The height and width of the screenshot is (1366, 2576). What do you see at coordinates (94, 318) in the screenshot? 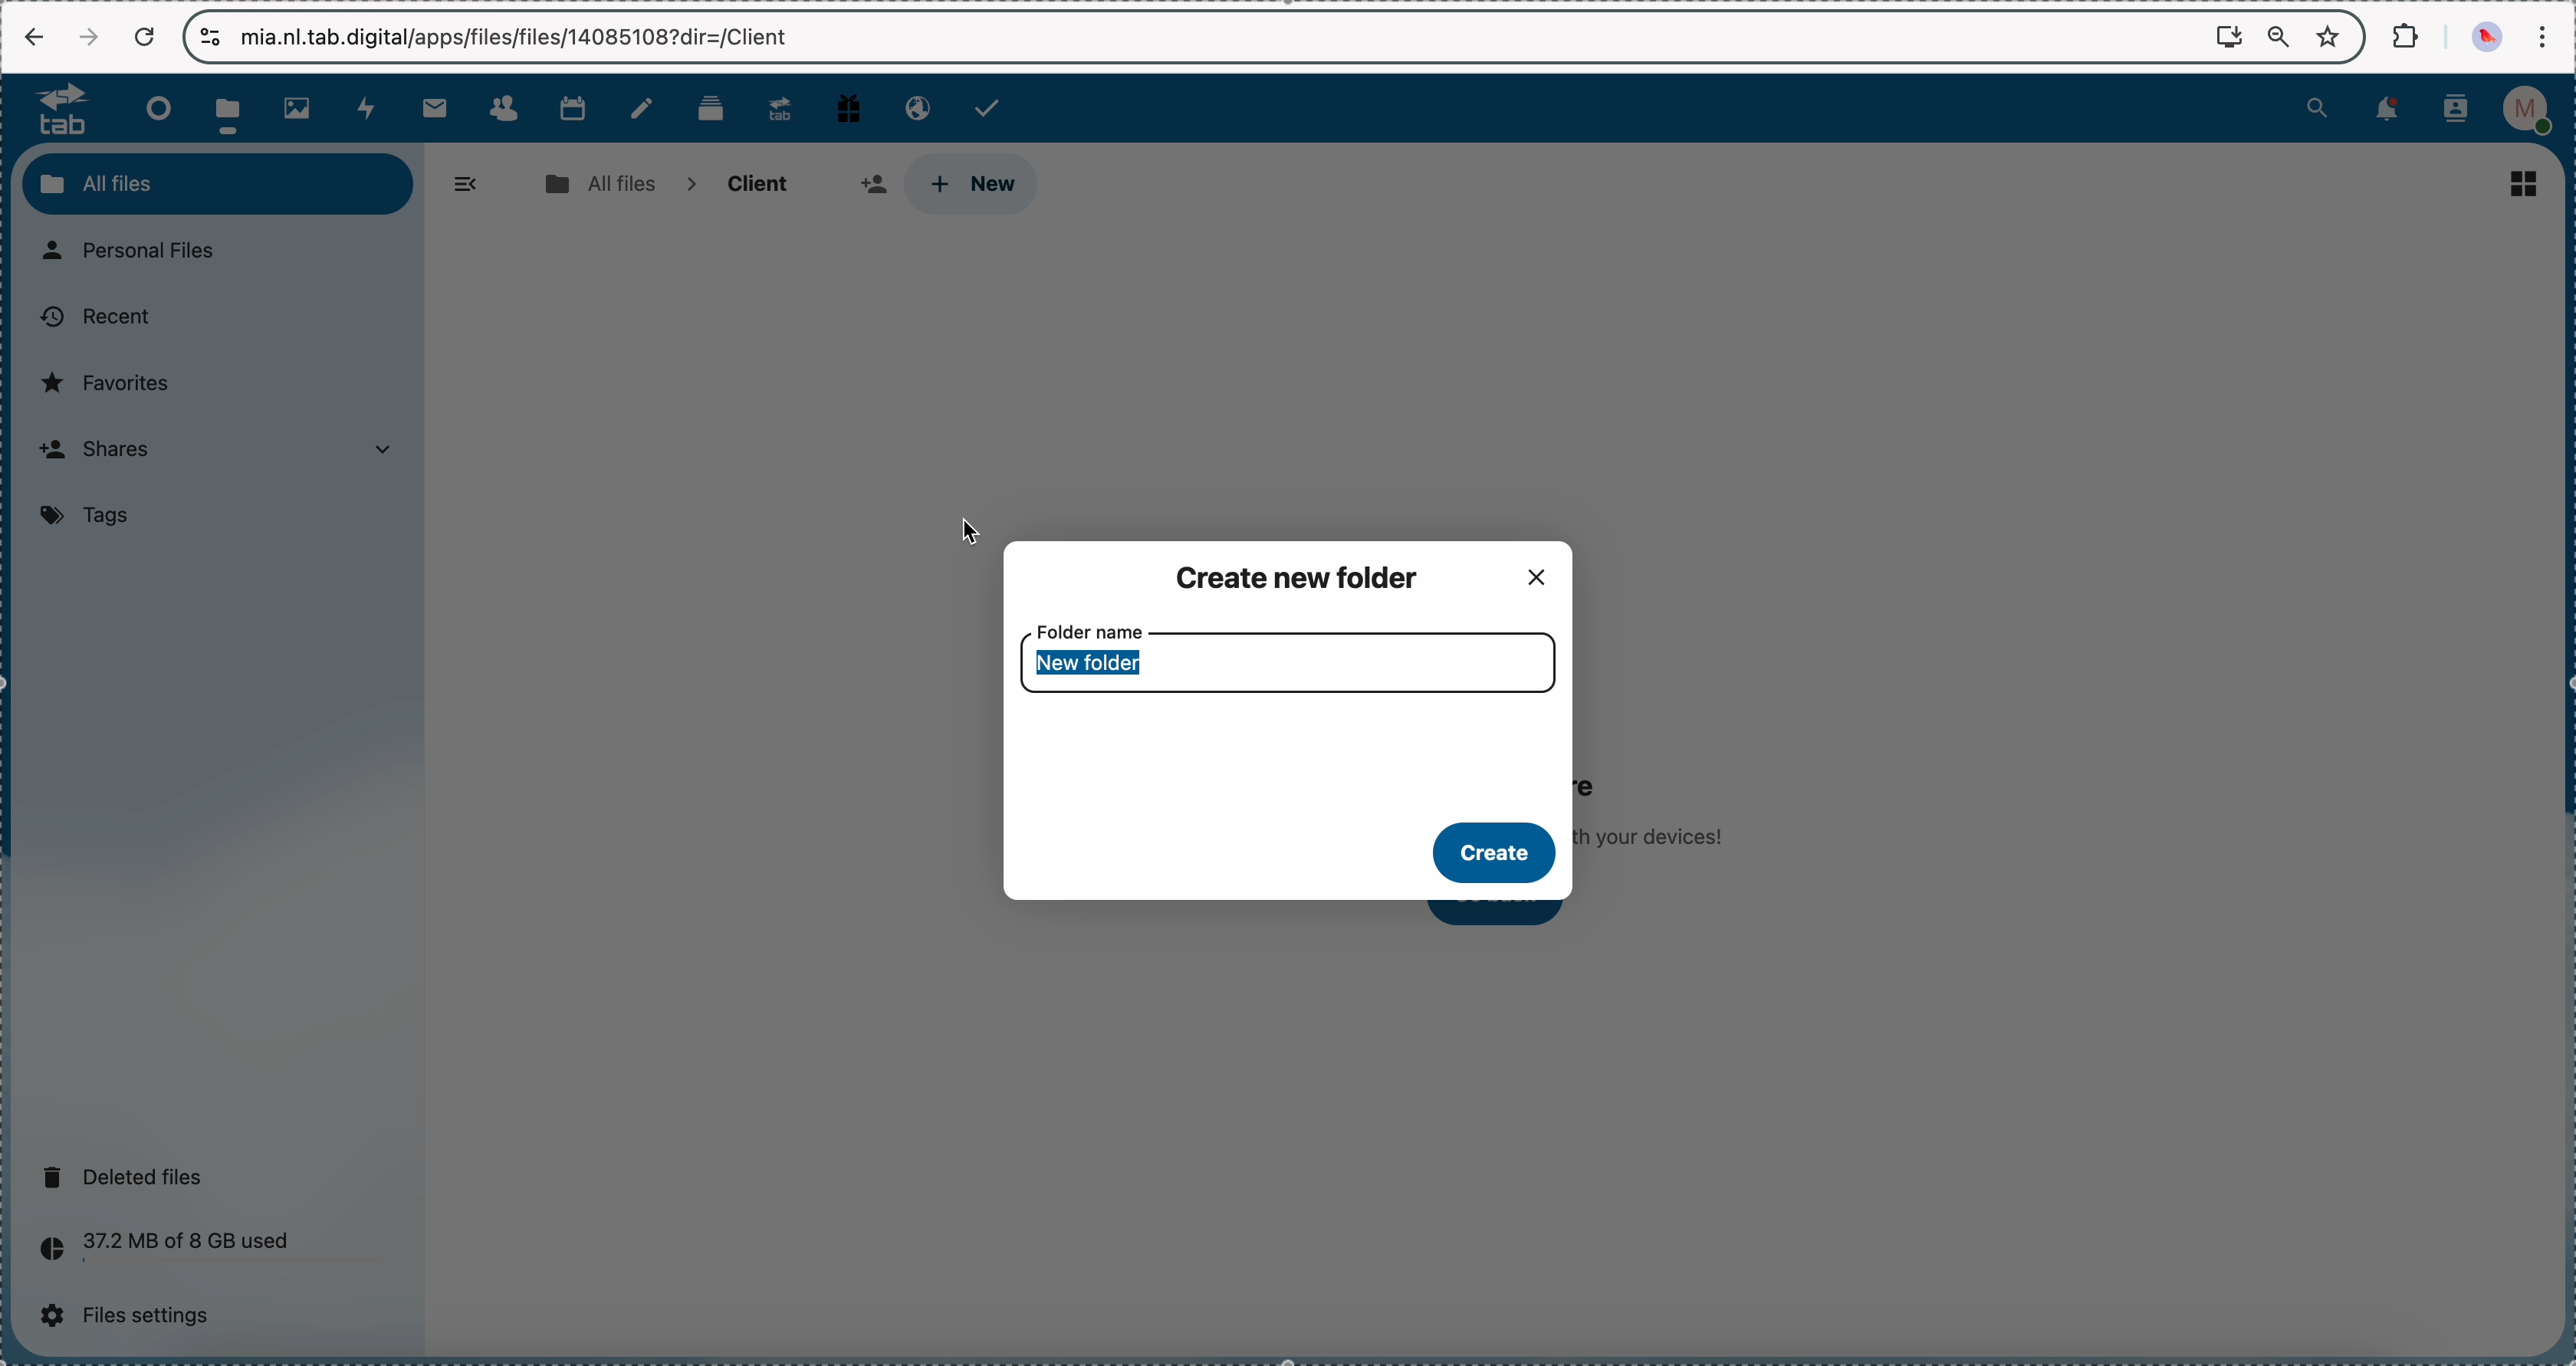
I see `recent` at bounding box center [94, 318].